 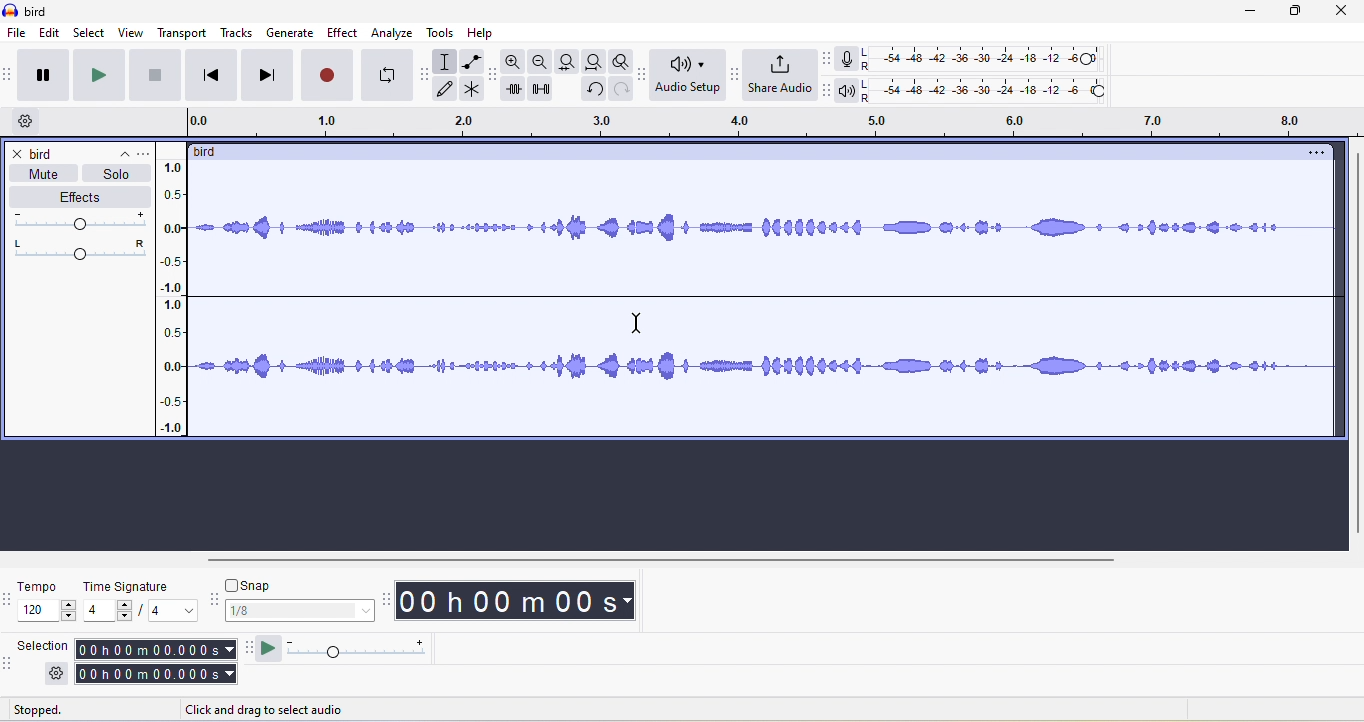 What do you see at coordinates (179, 300) in the screenshot?
I see `linear` at bounding box center [179, 300].